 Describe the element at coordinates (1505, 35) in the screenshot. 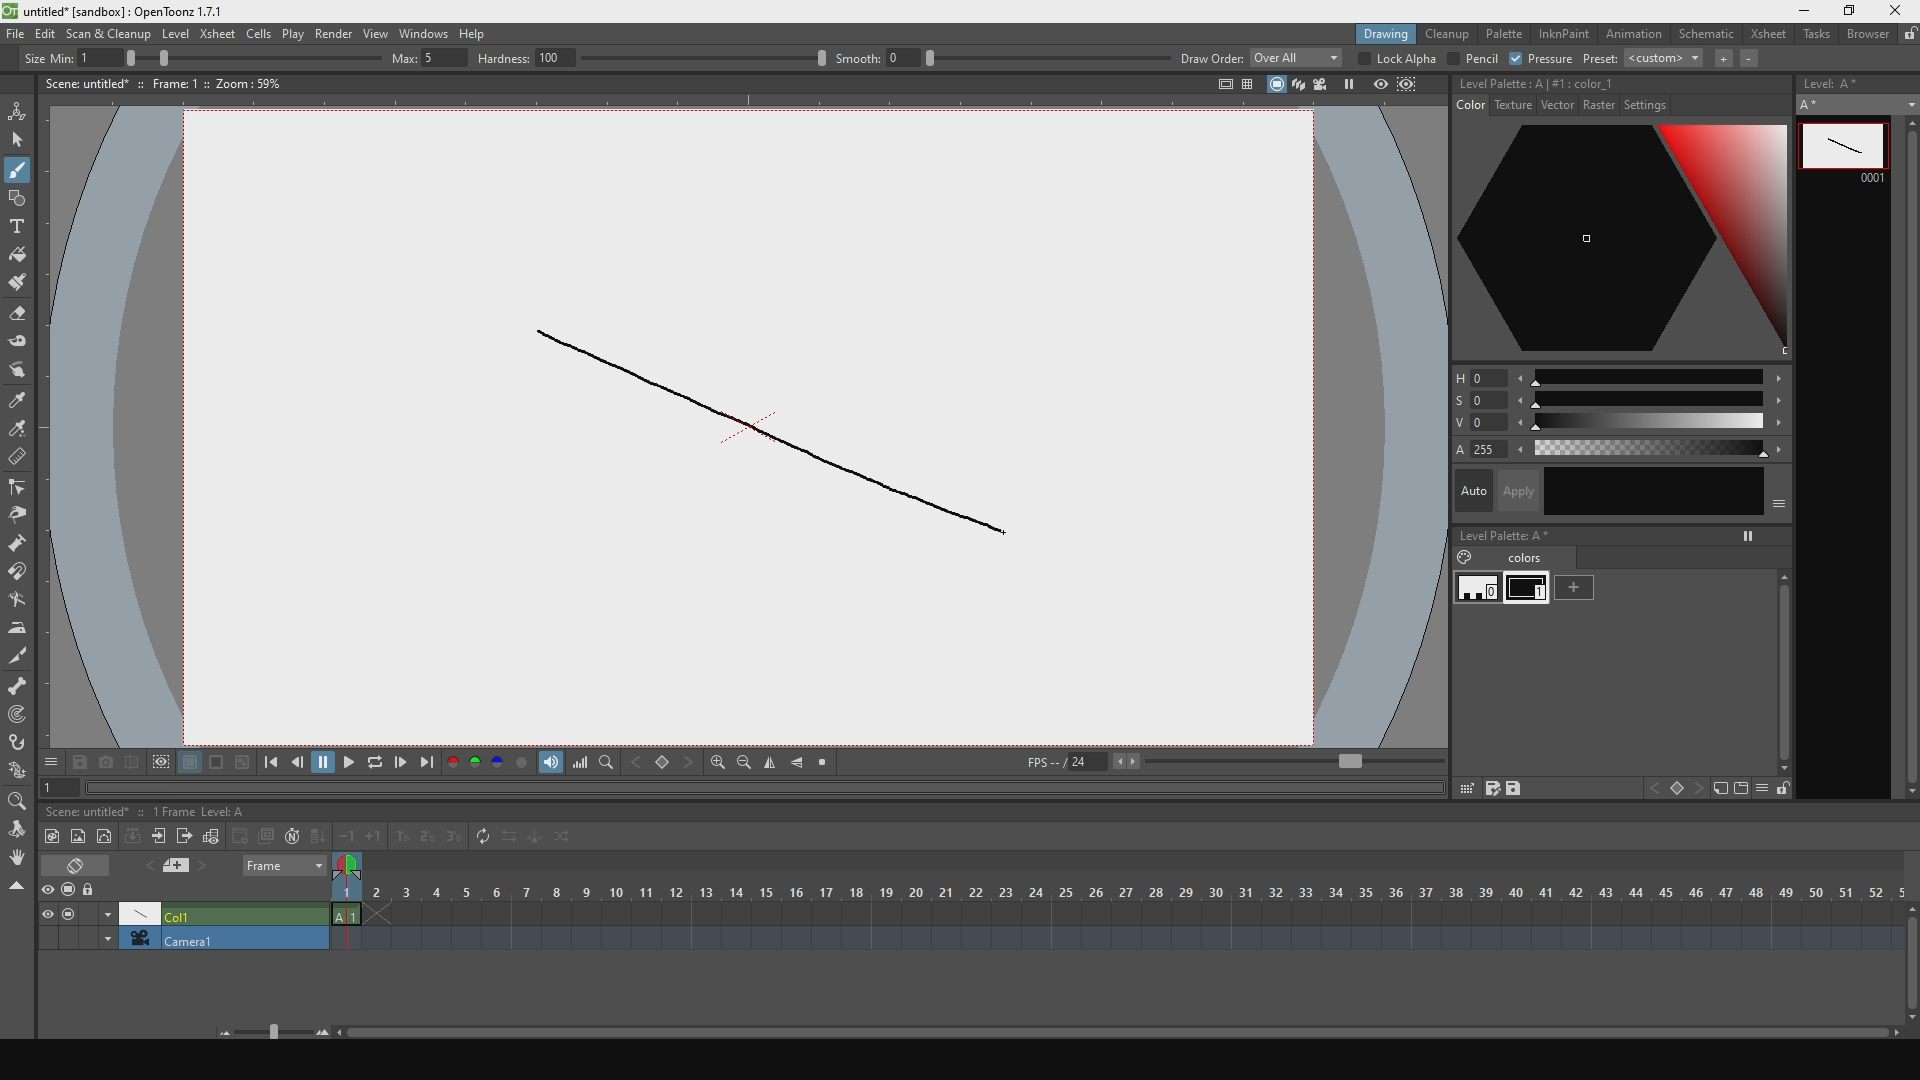

I see `palette` at that location.